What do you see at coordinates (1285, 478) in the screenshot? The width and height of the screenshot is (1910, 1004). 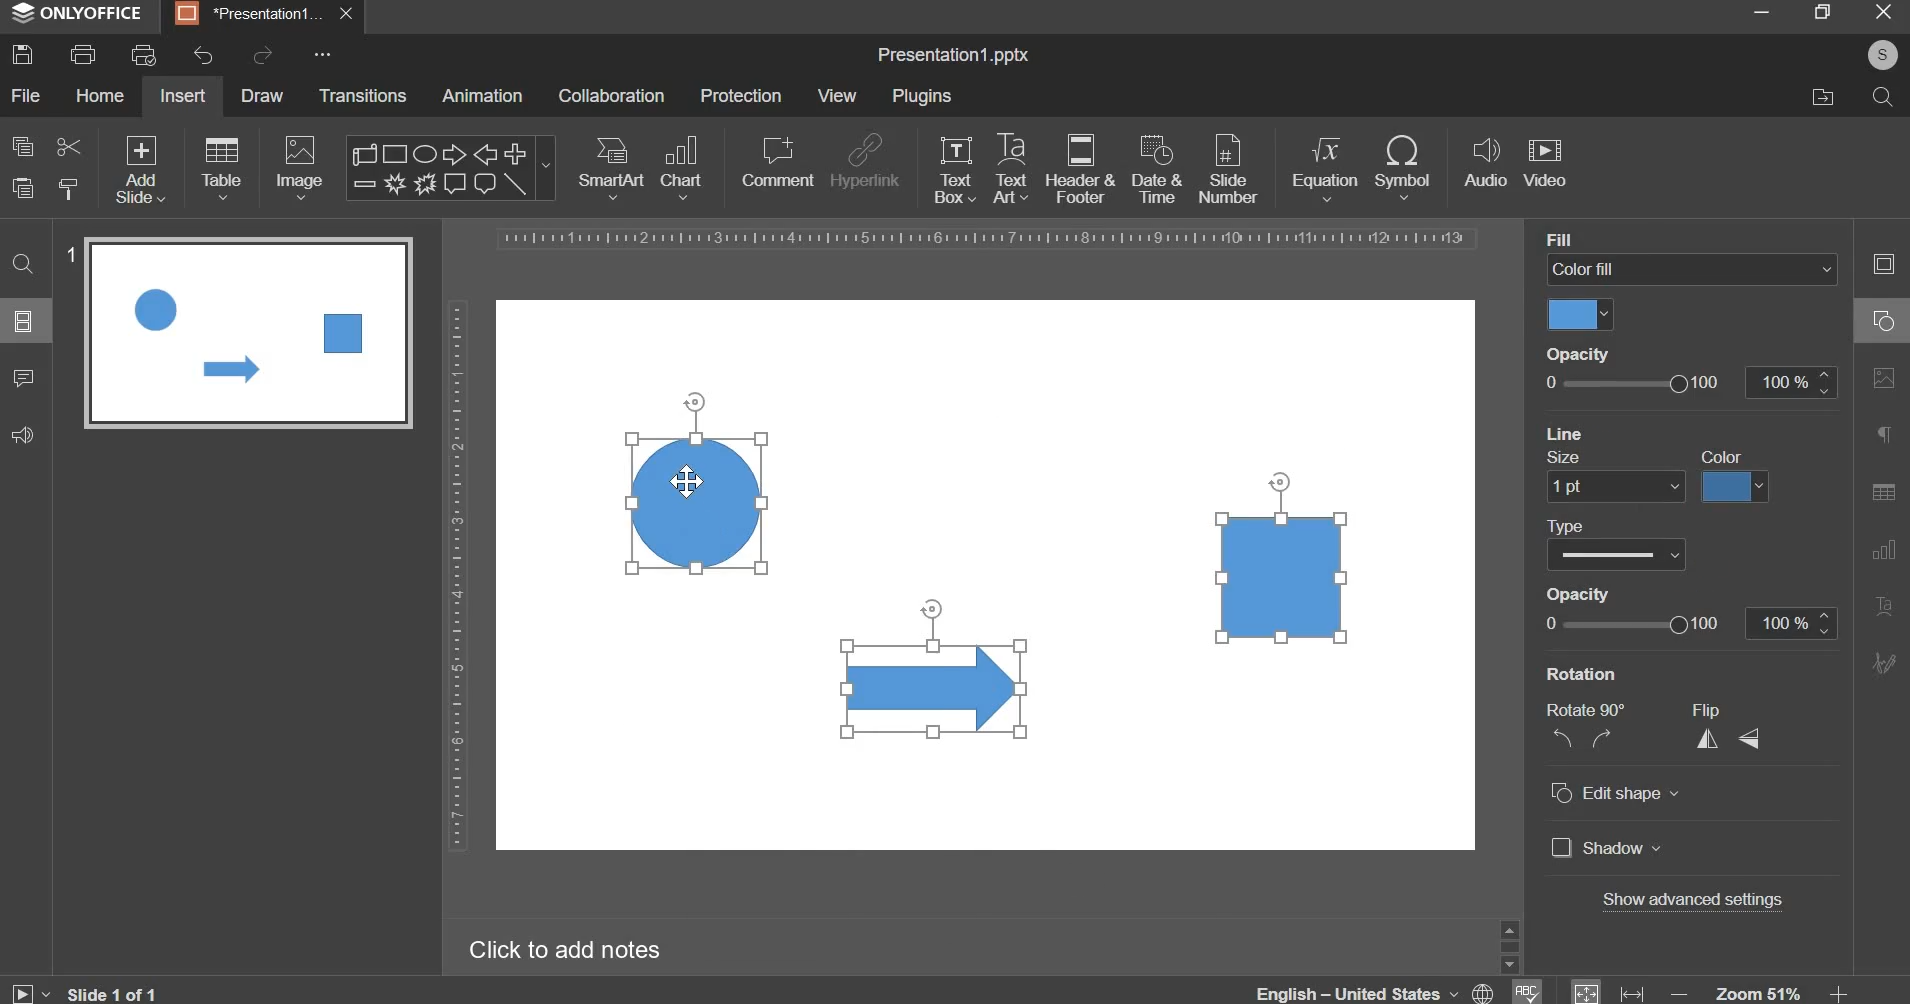 I see `rotate` at bounding box center [1285, 478].